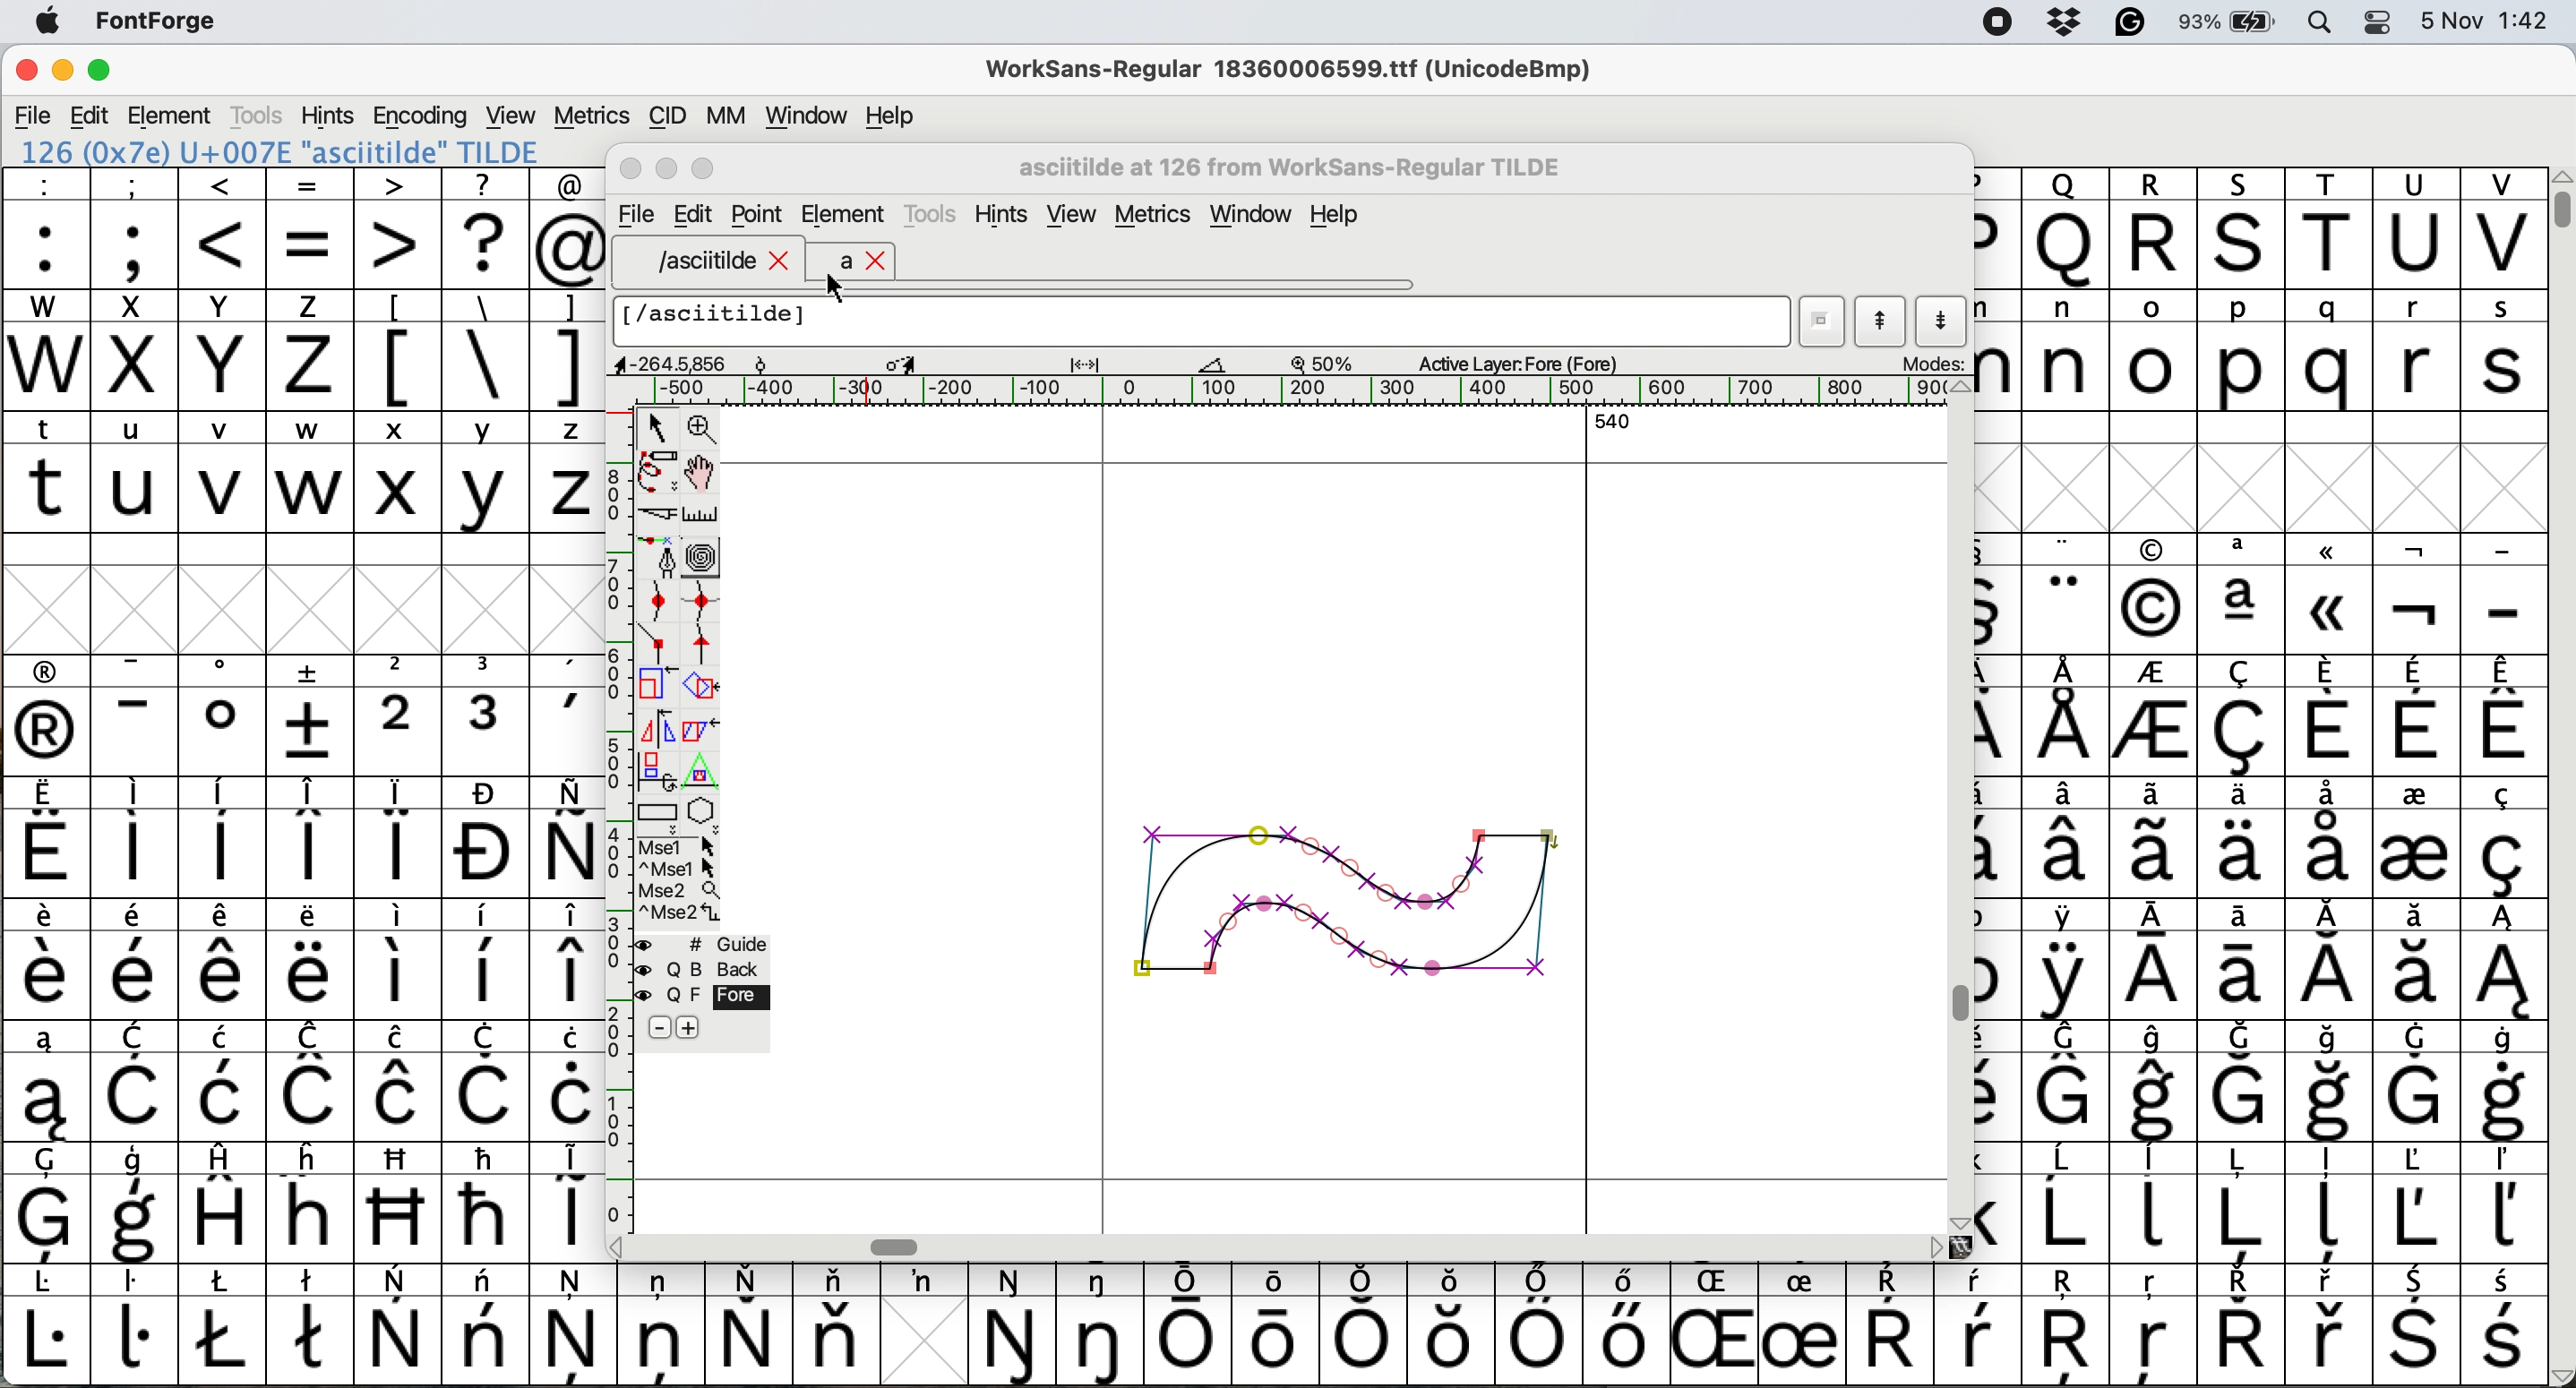 This screenshot has width=2576, height=1388. Describe the element at coordinates (2155, 1327) in the screenshot. I see `` at that location.